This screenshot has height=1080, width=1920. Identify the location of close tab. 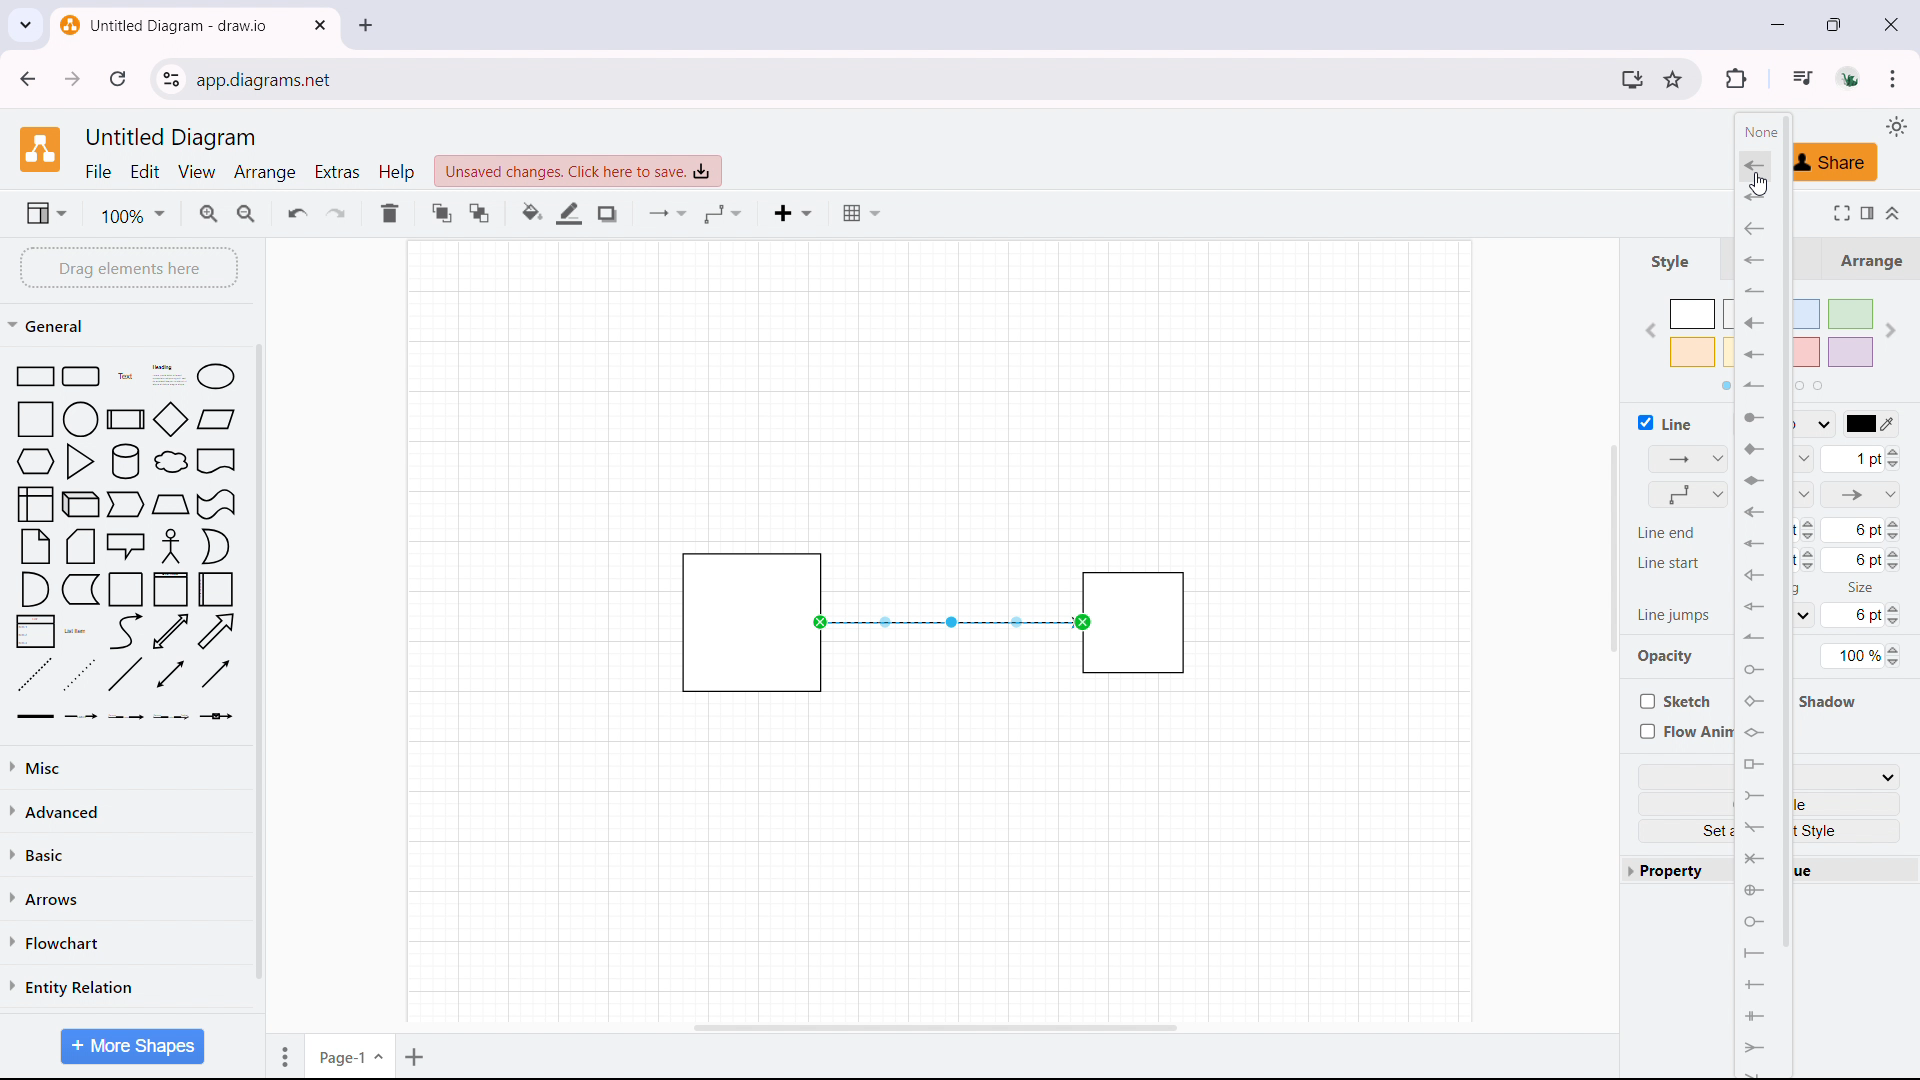
(320, 25).